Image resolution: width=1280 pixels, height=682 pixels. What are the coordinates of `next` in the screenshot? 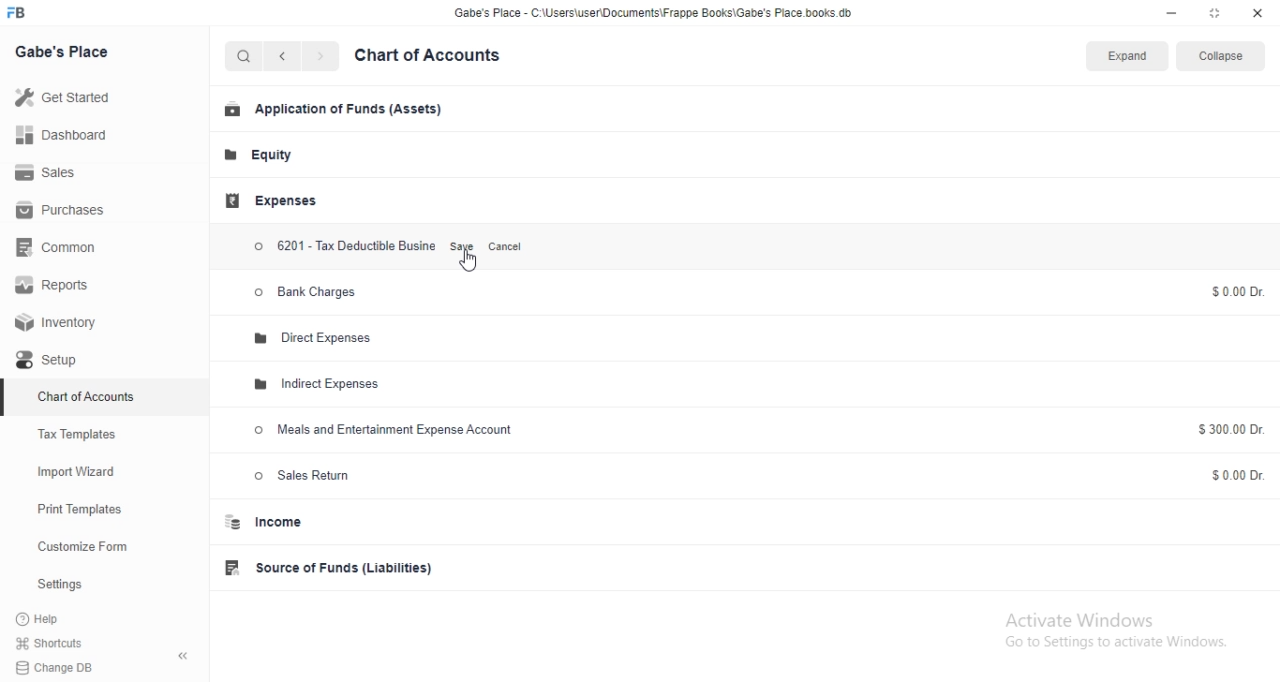 It's located at (327, 58).